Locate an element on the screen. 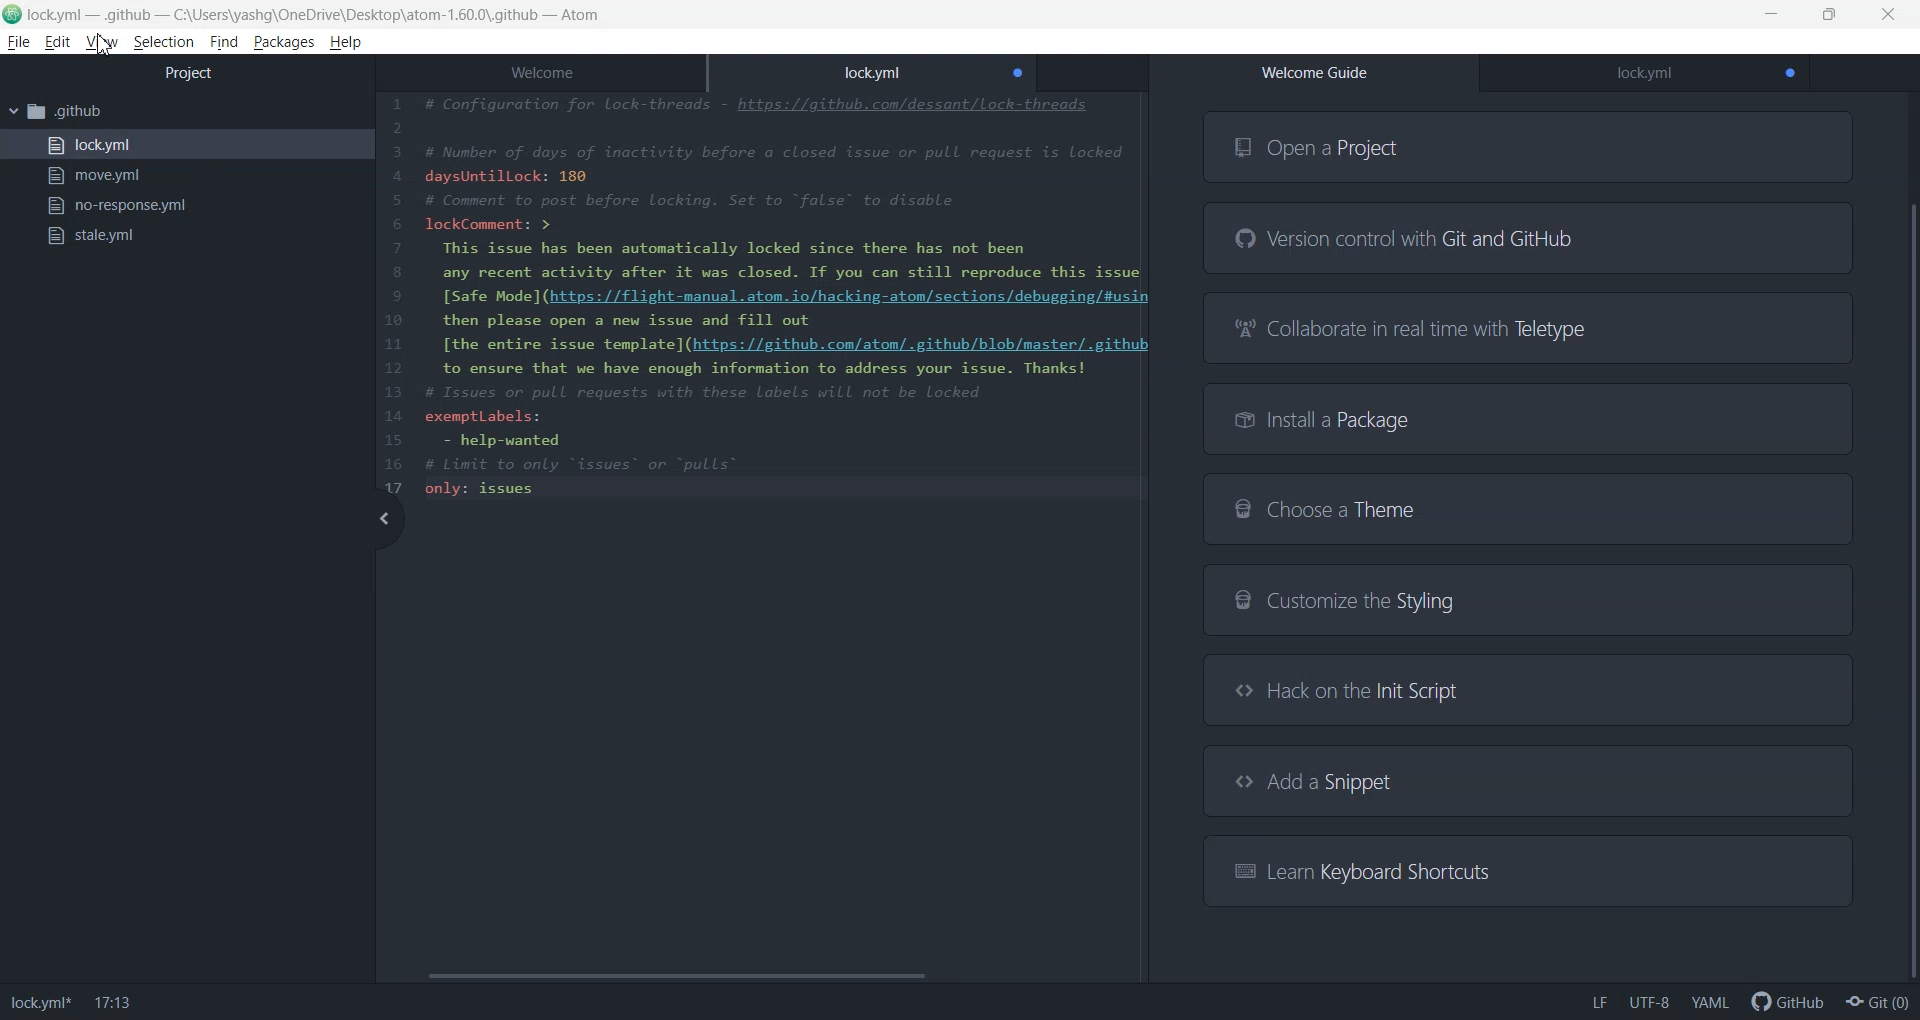 The image size is (1920, 1020). Collaborate in real time with Teletype is located at coordinates (1530, 327).